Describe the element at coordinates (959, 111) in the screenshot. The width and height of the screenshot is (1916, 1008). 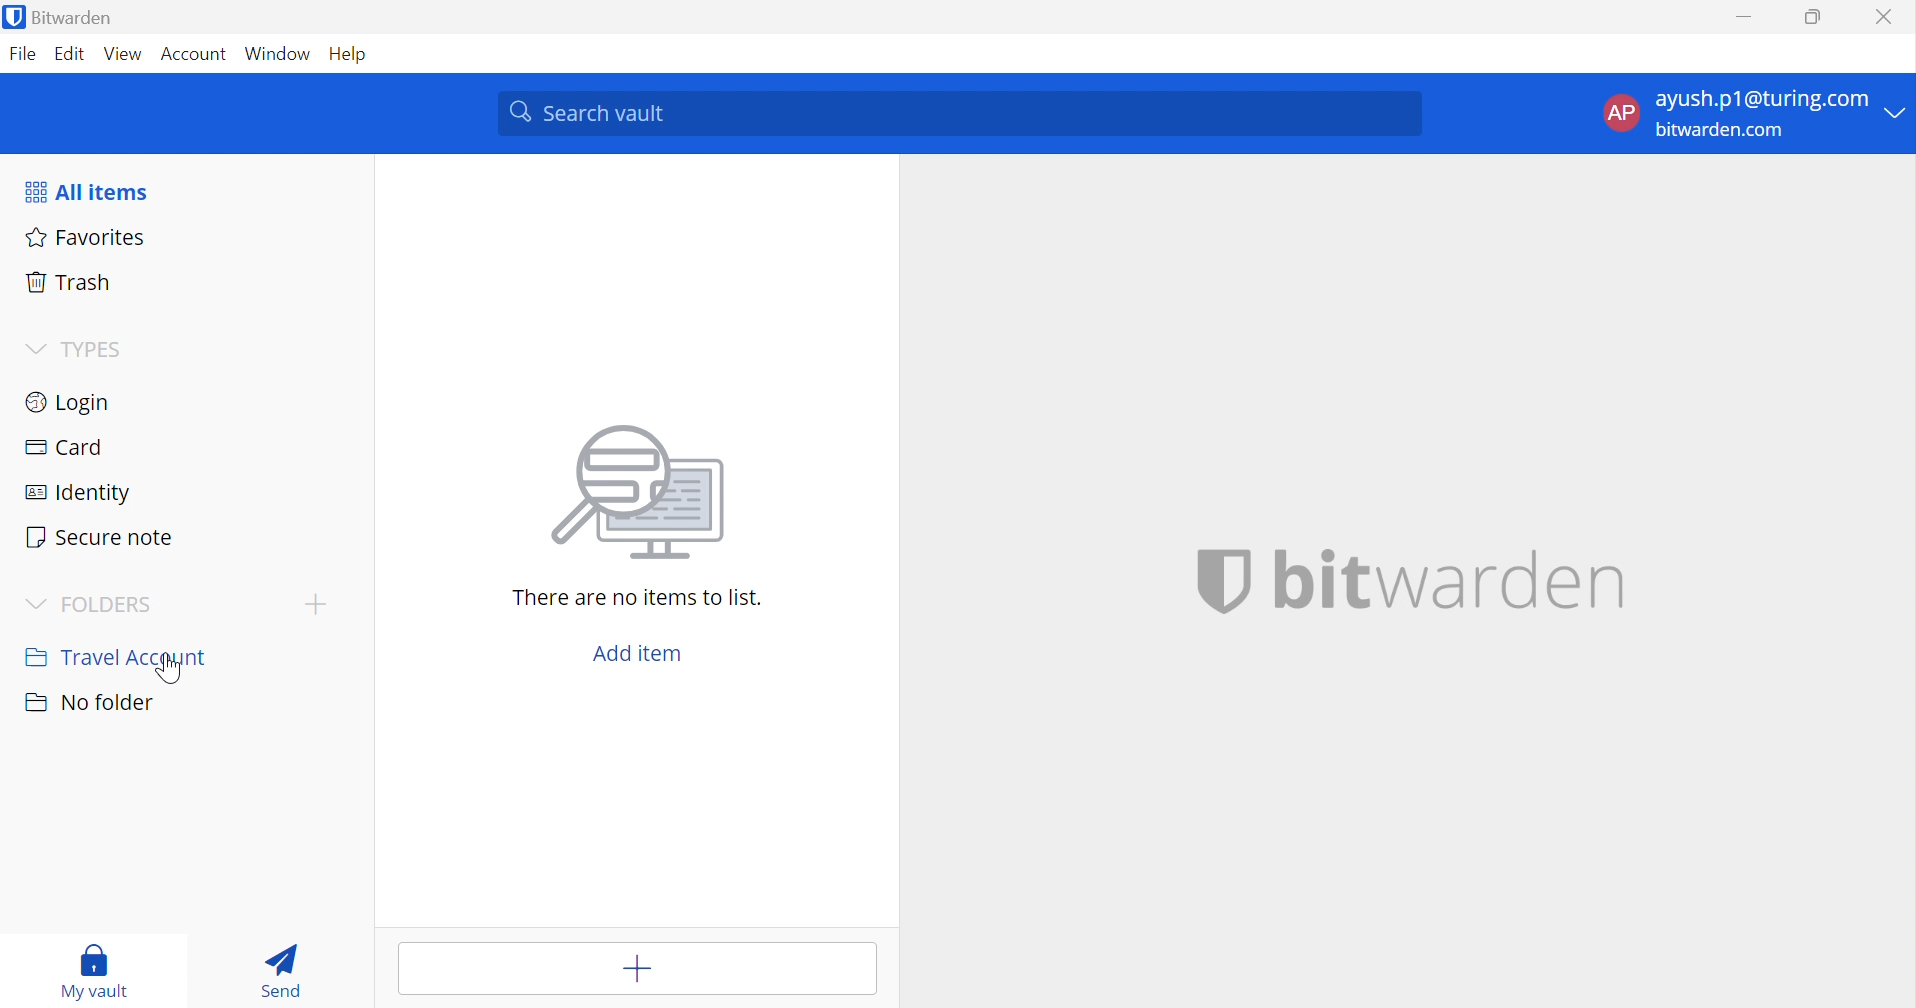
I see `Search Vault` at that location.